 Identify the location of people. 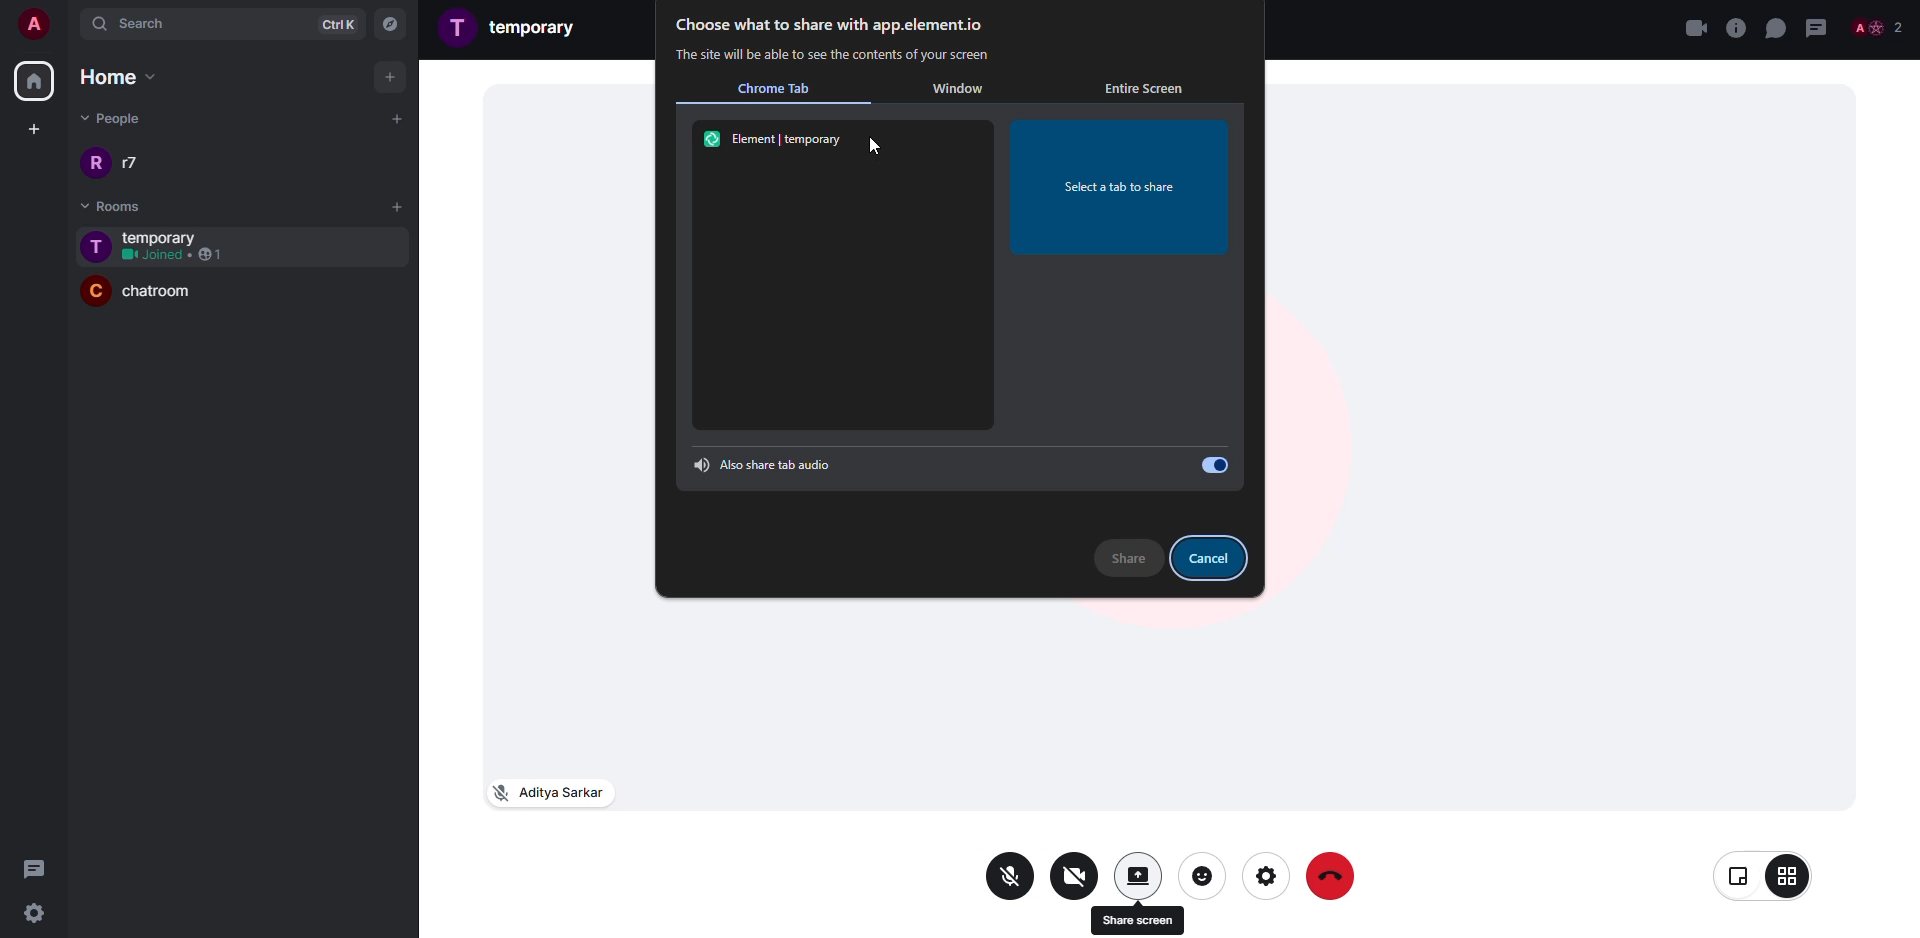
(116, 116).